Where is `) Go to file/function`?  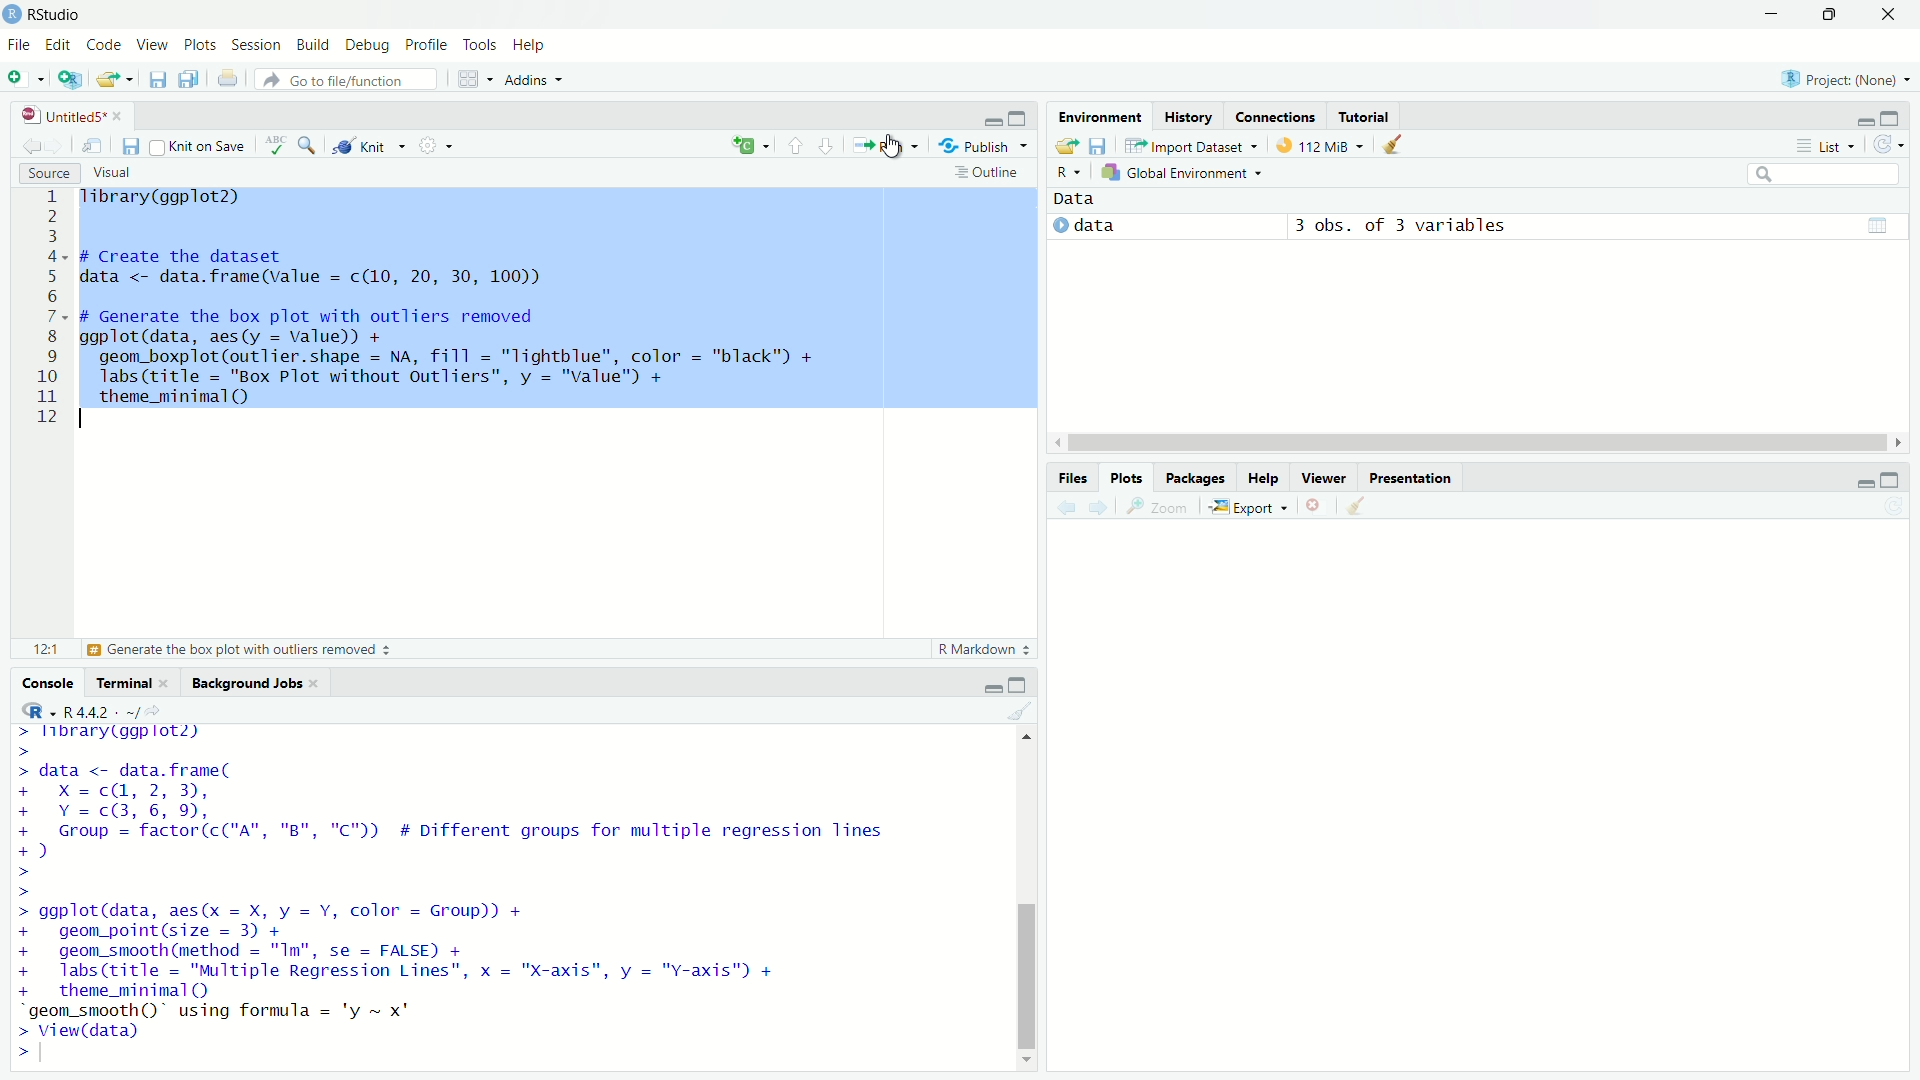 ) Go to file/function is located at coordinates (341, 79).